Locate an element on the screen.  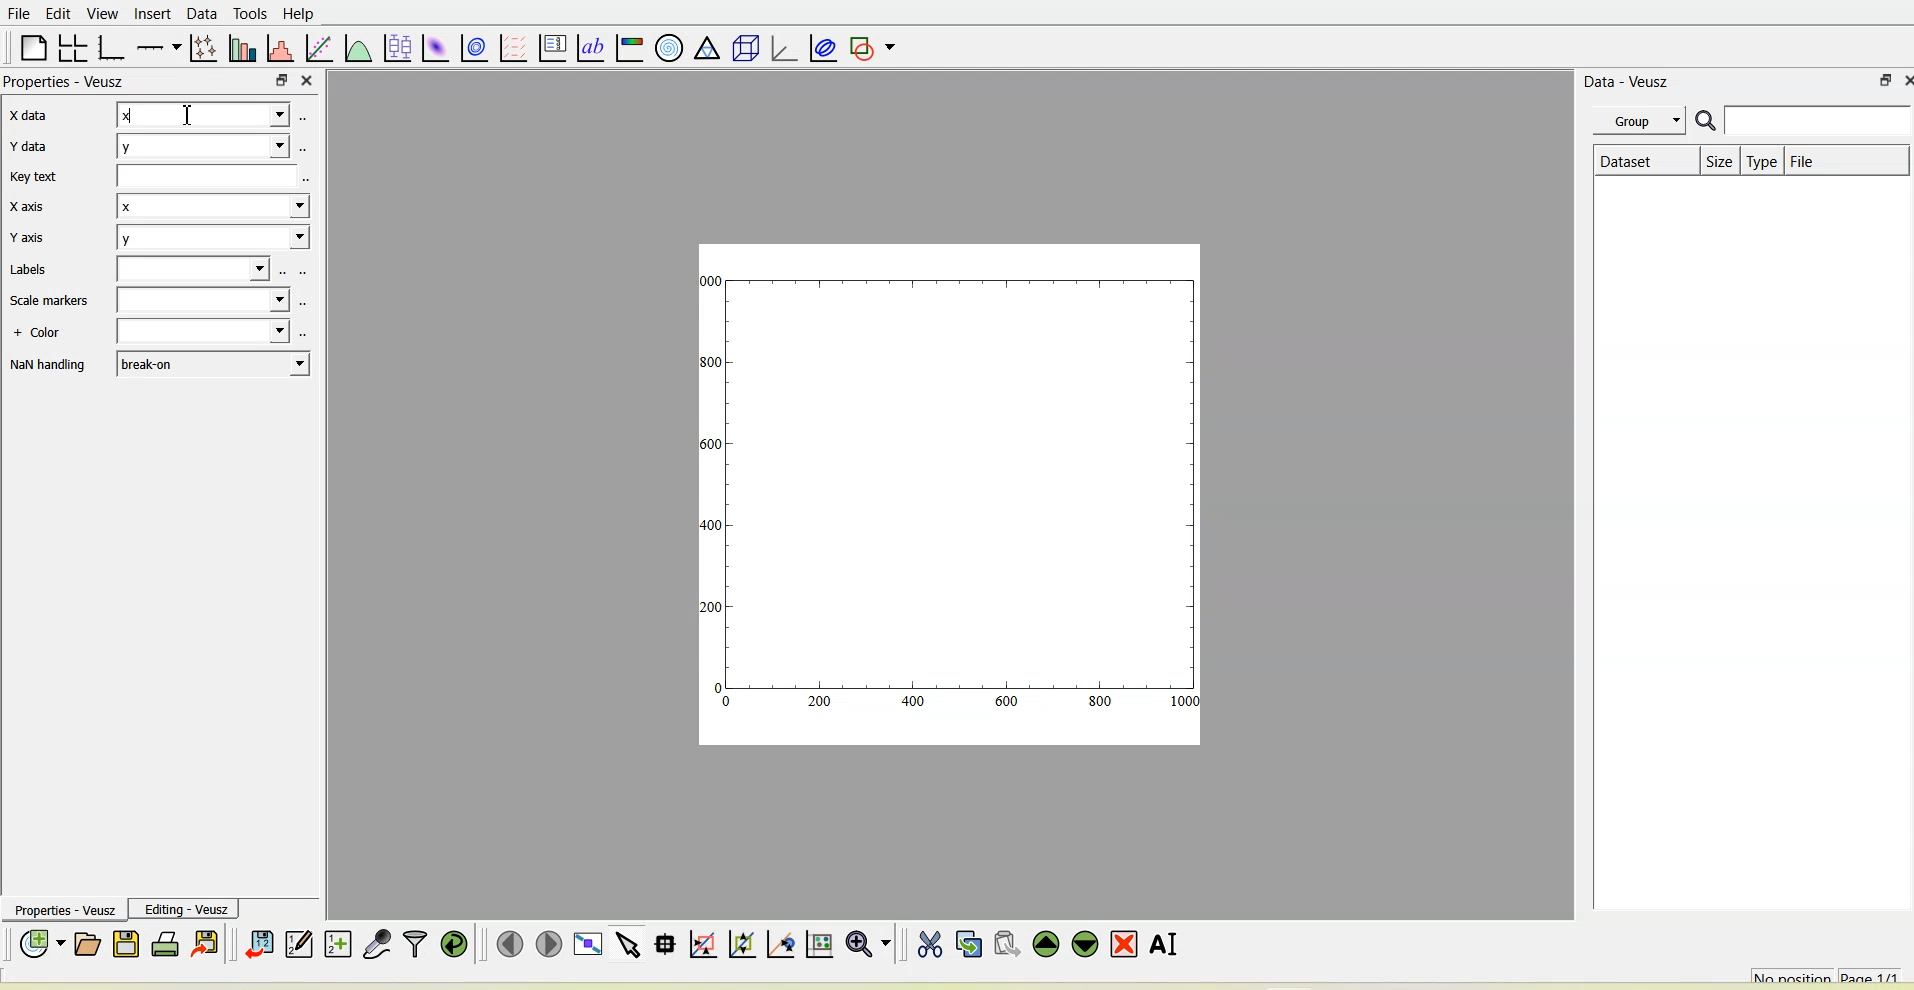
Y axis is located at coordinates (30, 236).